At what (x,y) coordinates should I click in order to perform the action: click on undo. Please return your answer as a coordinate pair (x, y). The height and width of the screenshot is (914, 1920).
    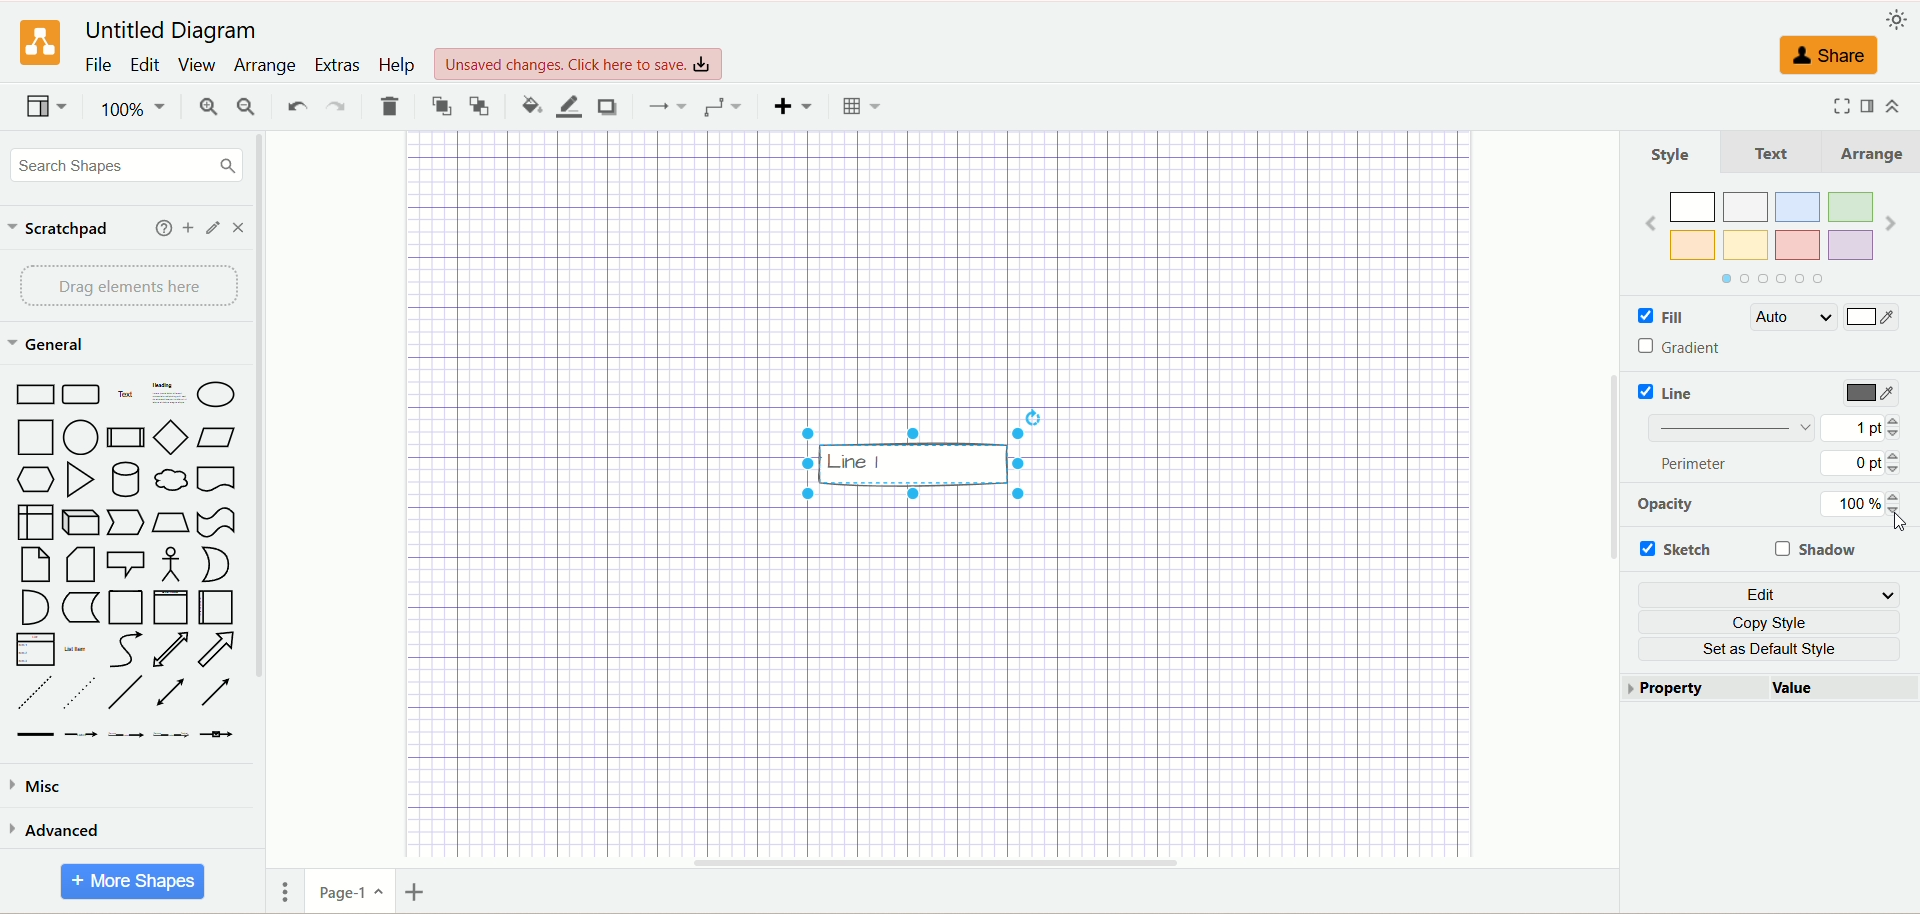
    Looking at the image, I should click on (293, 106).